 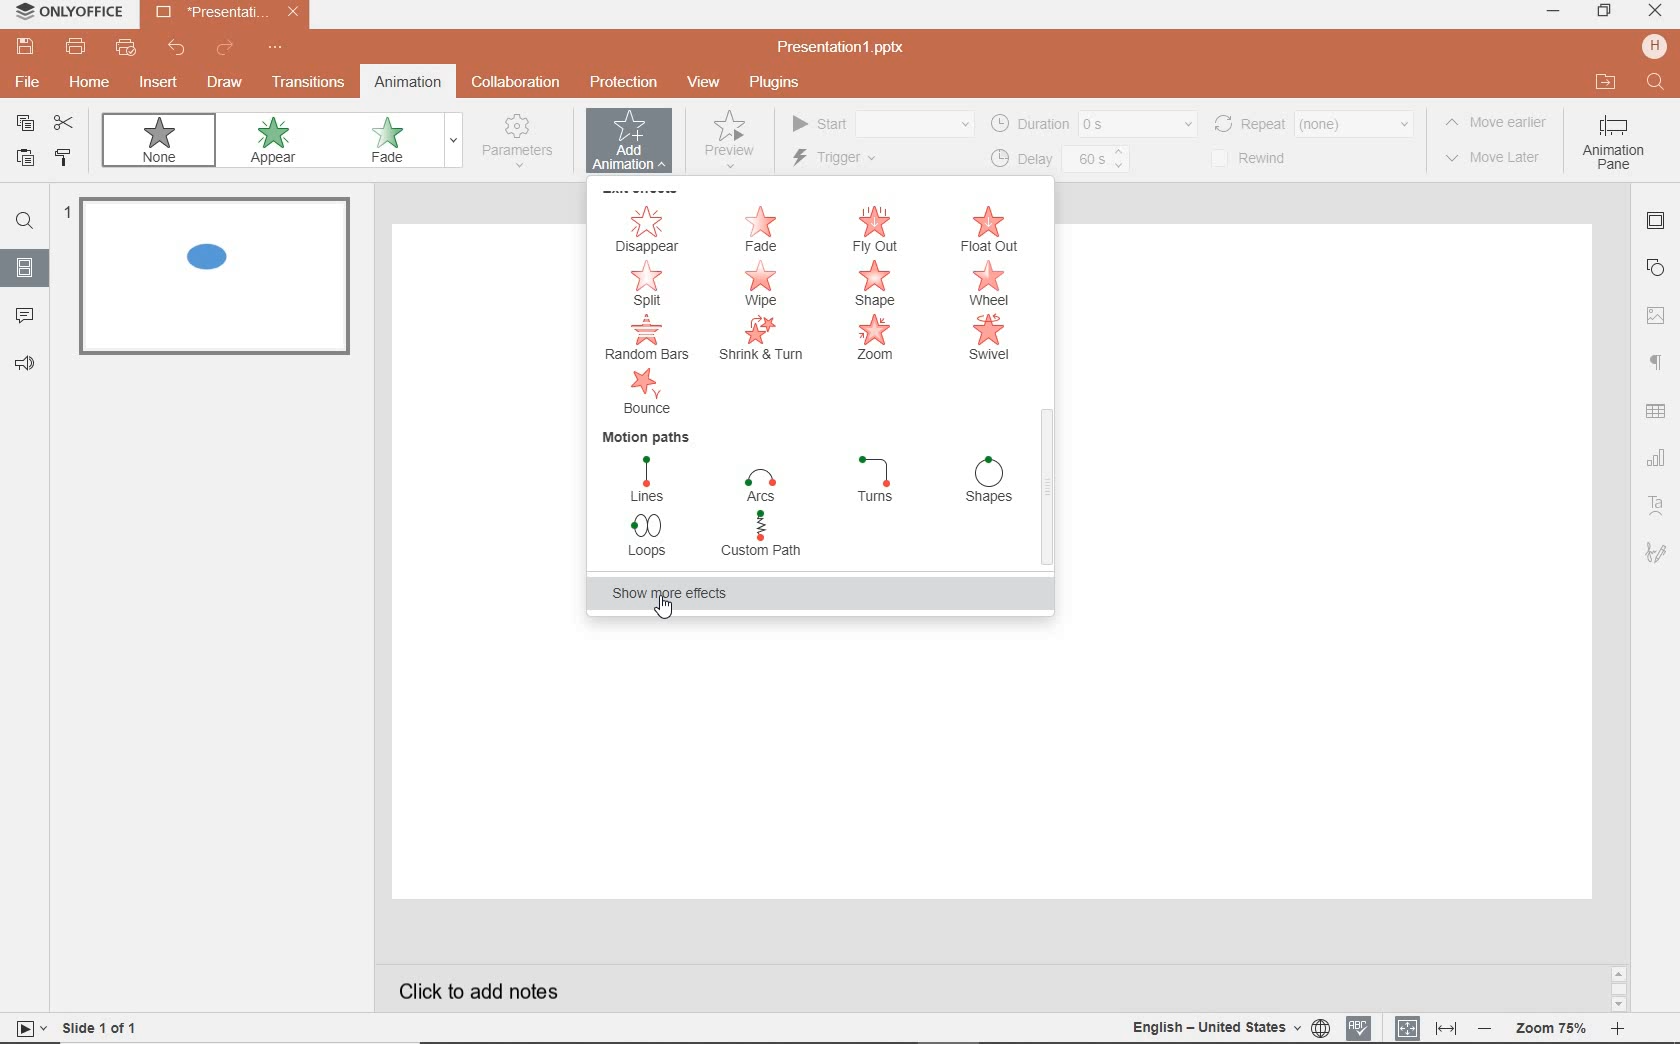 What do you see at coordinates (24, 47) in the screenshot?
I see `save` at bounding box center [24, 47].